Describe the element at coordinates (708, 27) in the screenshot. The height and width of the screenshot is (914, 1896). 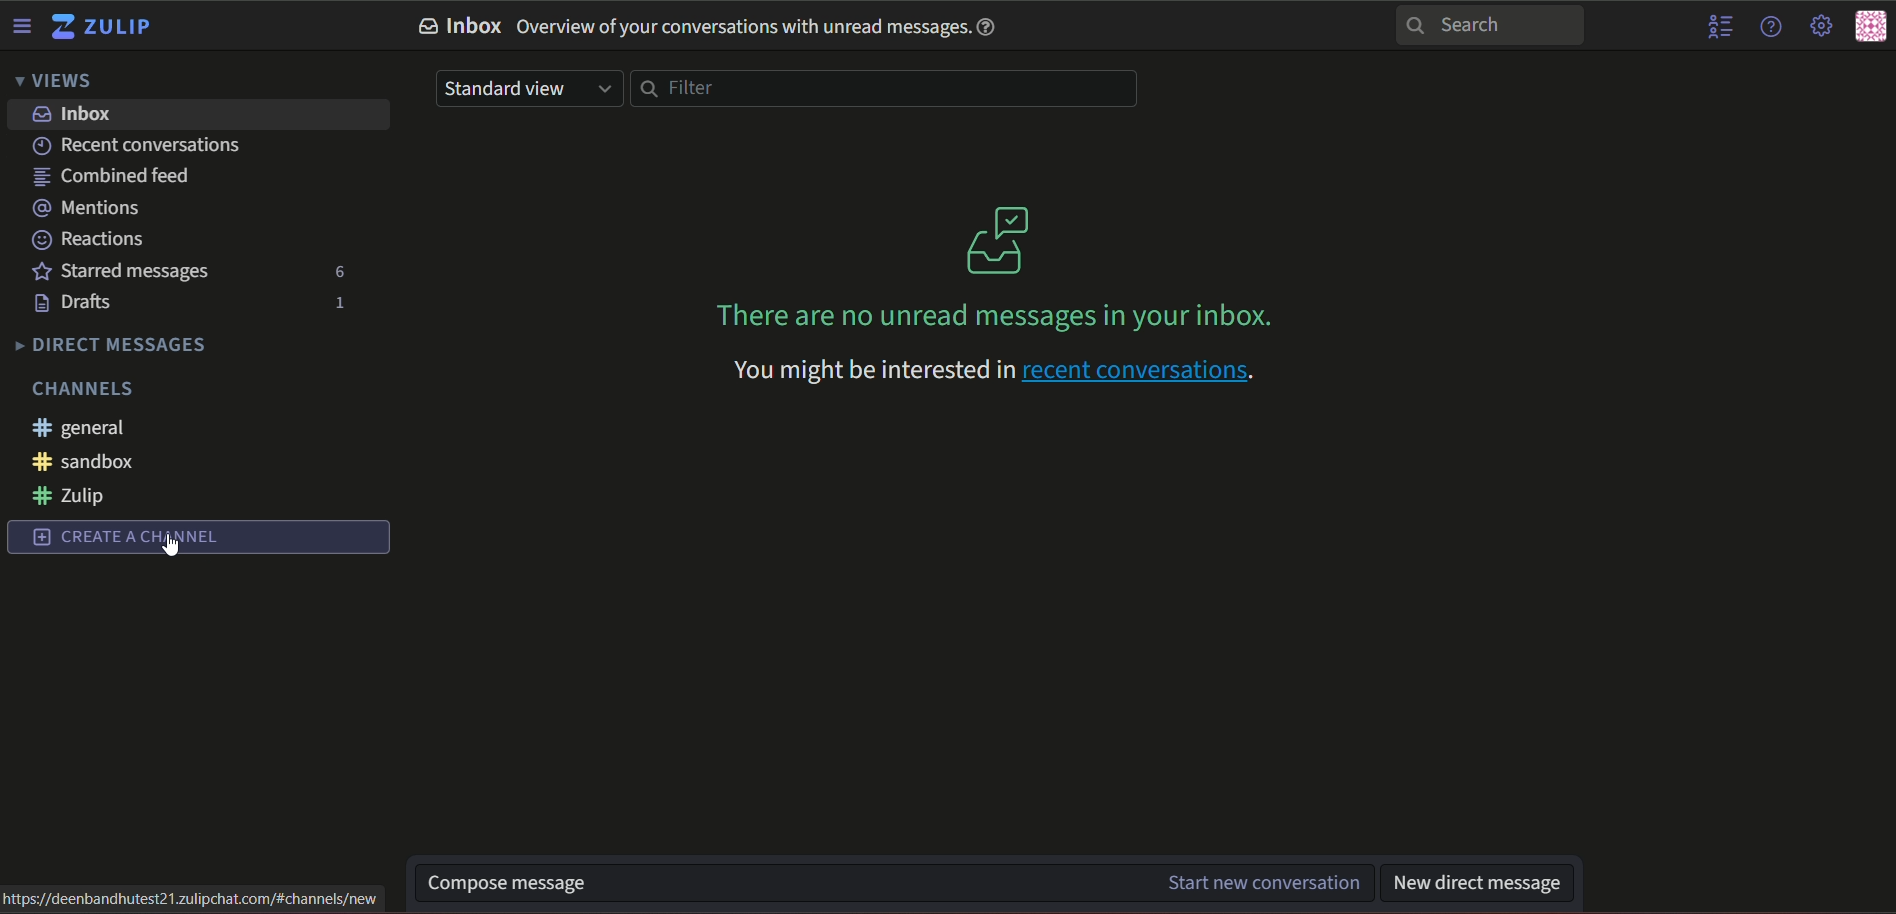
I see `Inbox overview of your conversations with unread messages` at that location.